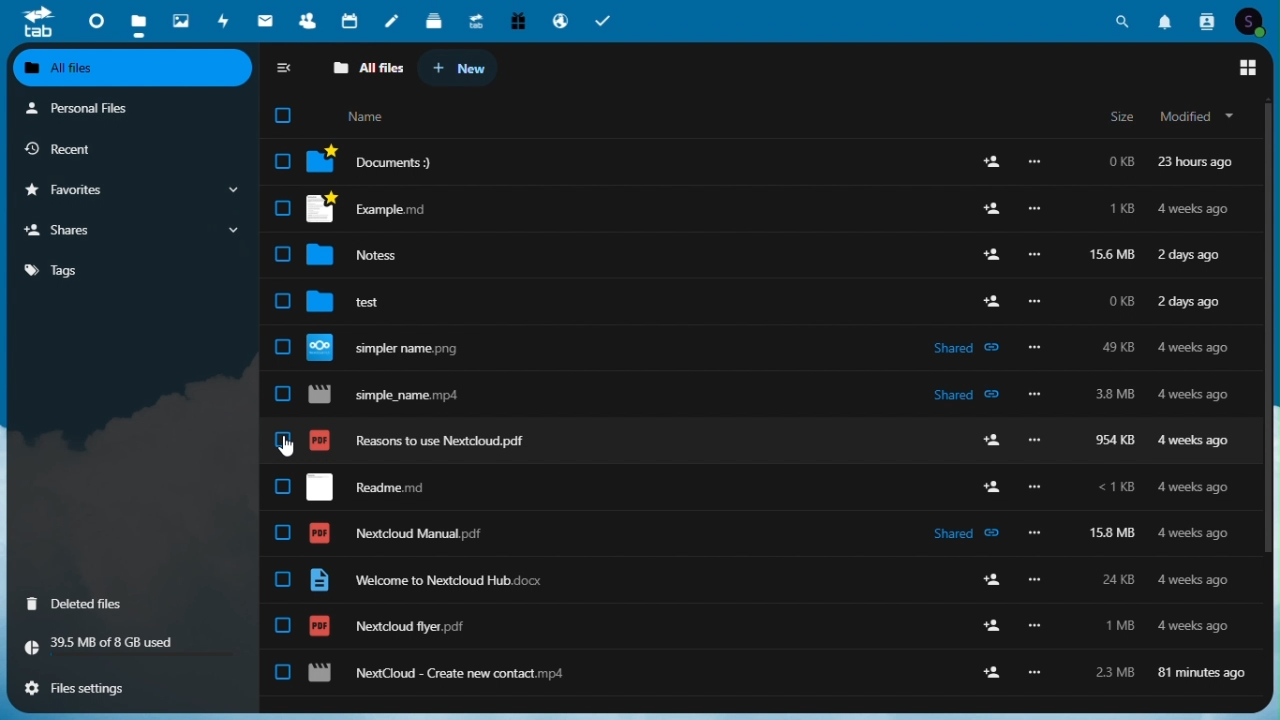  What do you see at coordinates (434, 22) in the screenshot?
I see `deck` at bounding box center [434, 22].